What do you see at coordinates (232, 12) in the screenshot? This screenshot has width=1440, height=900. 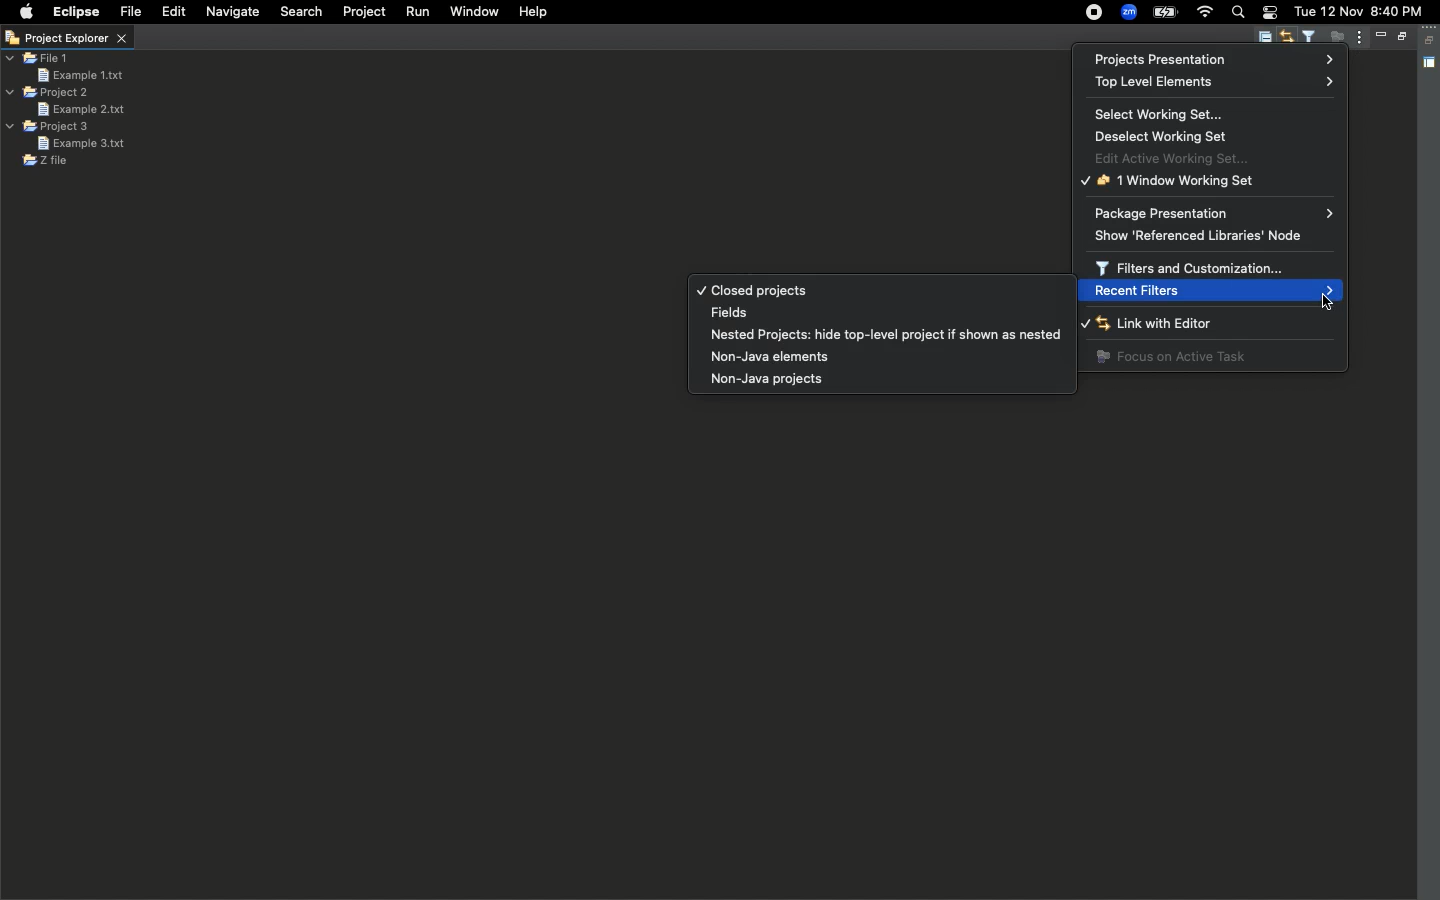 I see `Navigate` at bounding box center [232, 12].